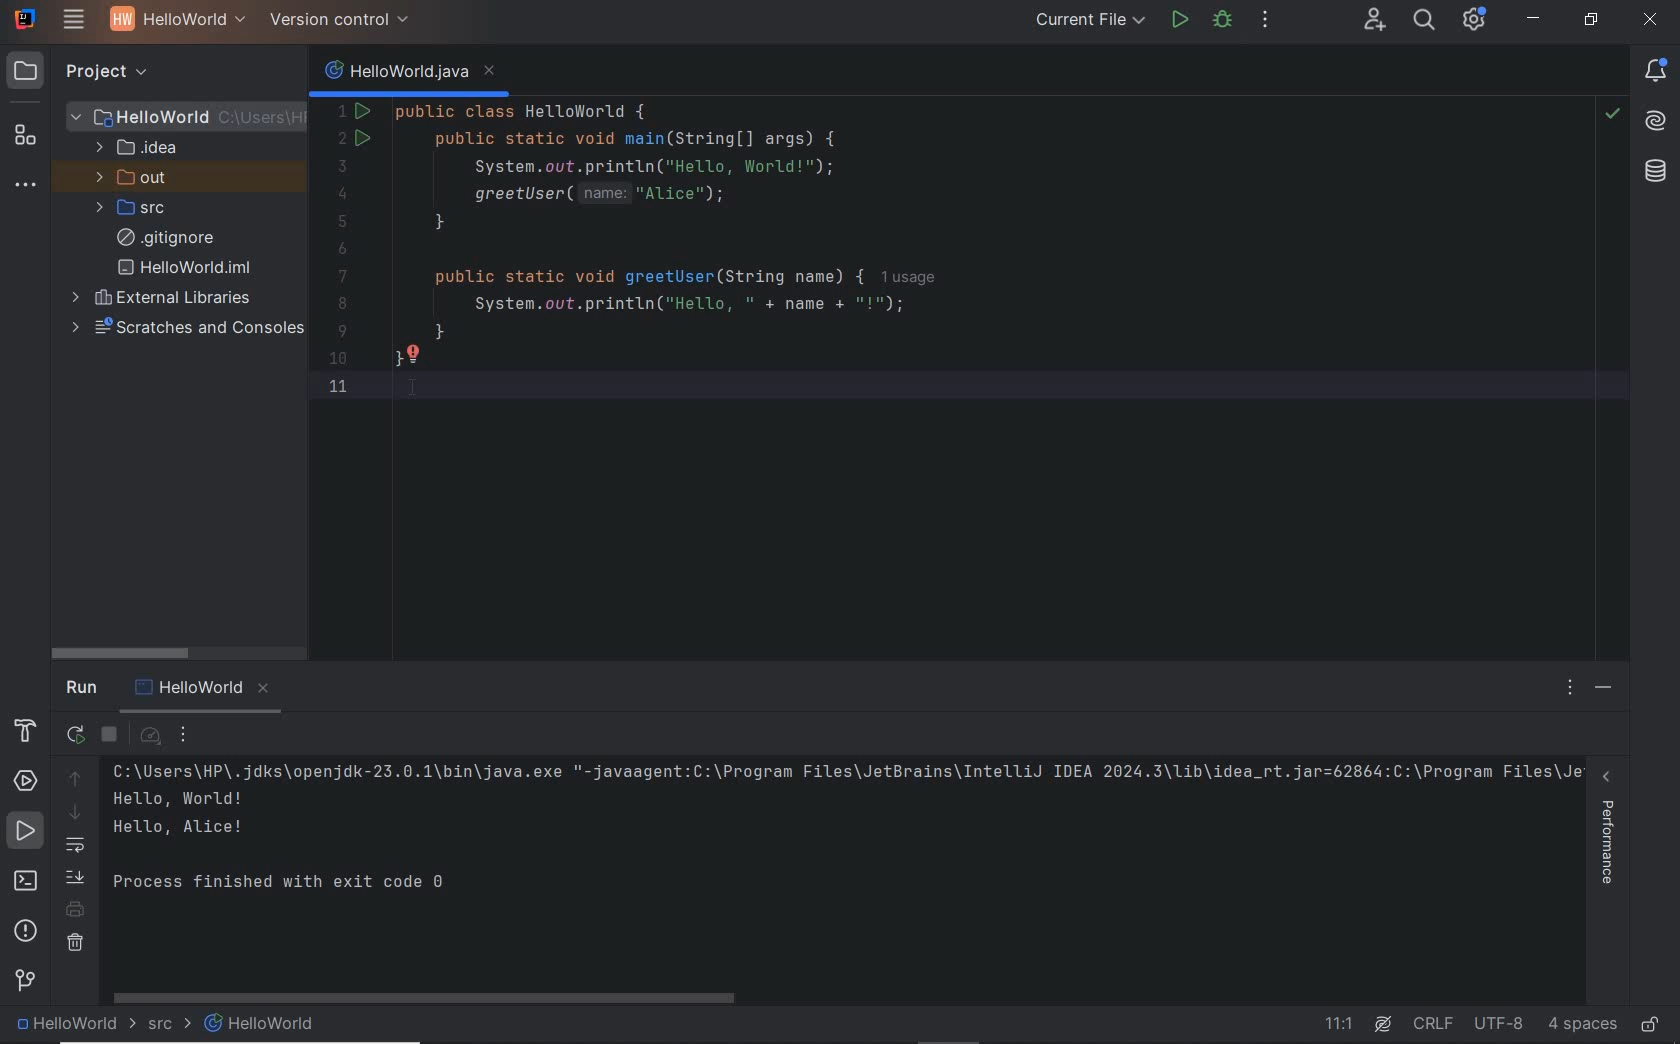 This screenshot has height=1044, width=1680. Describe the element at coordinates (1590, 20) in the screenshot. I see `restore` at that location.